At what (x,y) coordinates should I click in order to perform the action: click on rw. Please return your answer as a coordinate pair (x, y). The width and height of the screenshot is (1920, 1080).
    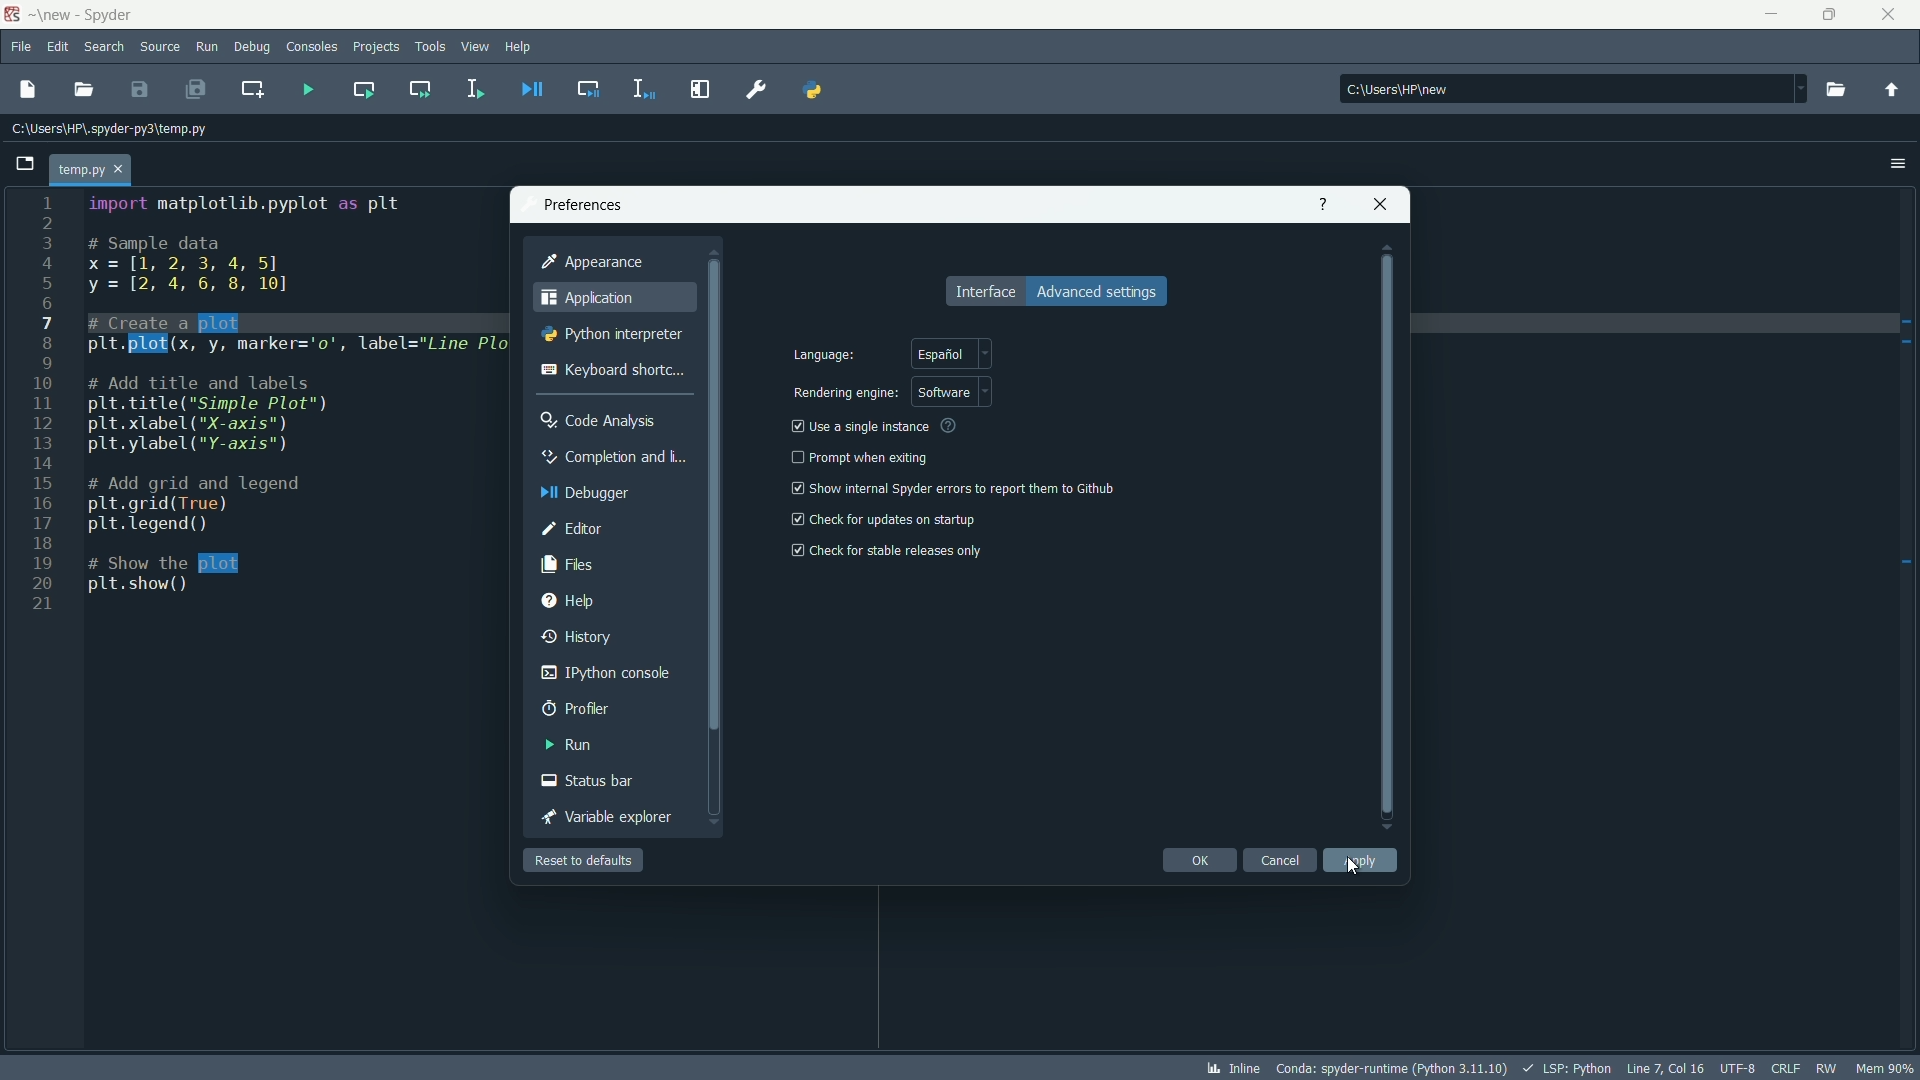
    Looking at the image, I should click on (1826, 1066).